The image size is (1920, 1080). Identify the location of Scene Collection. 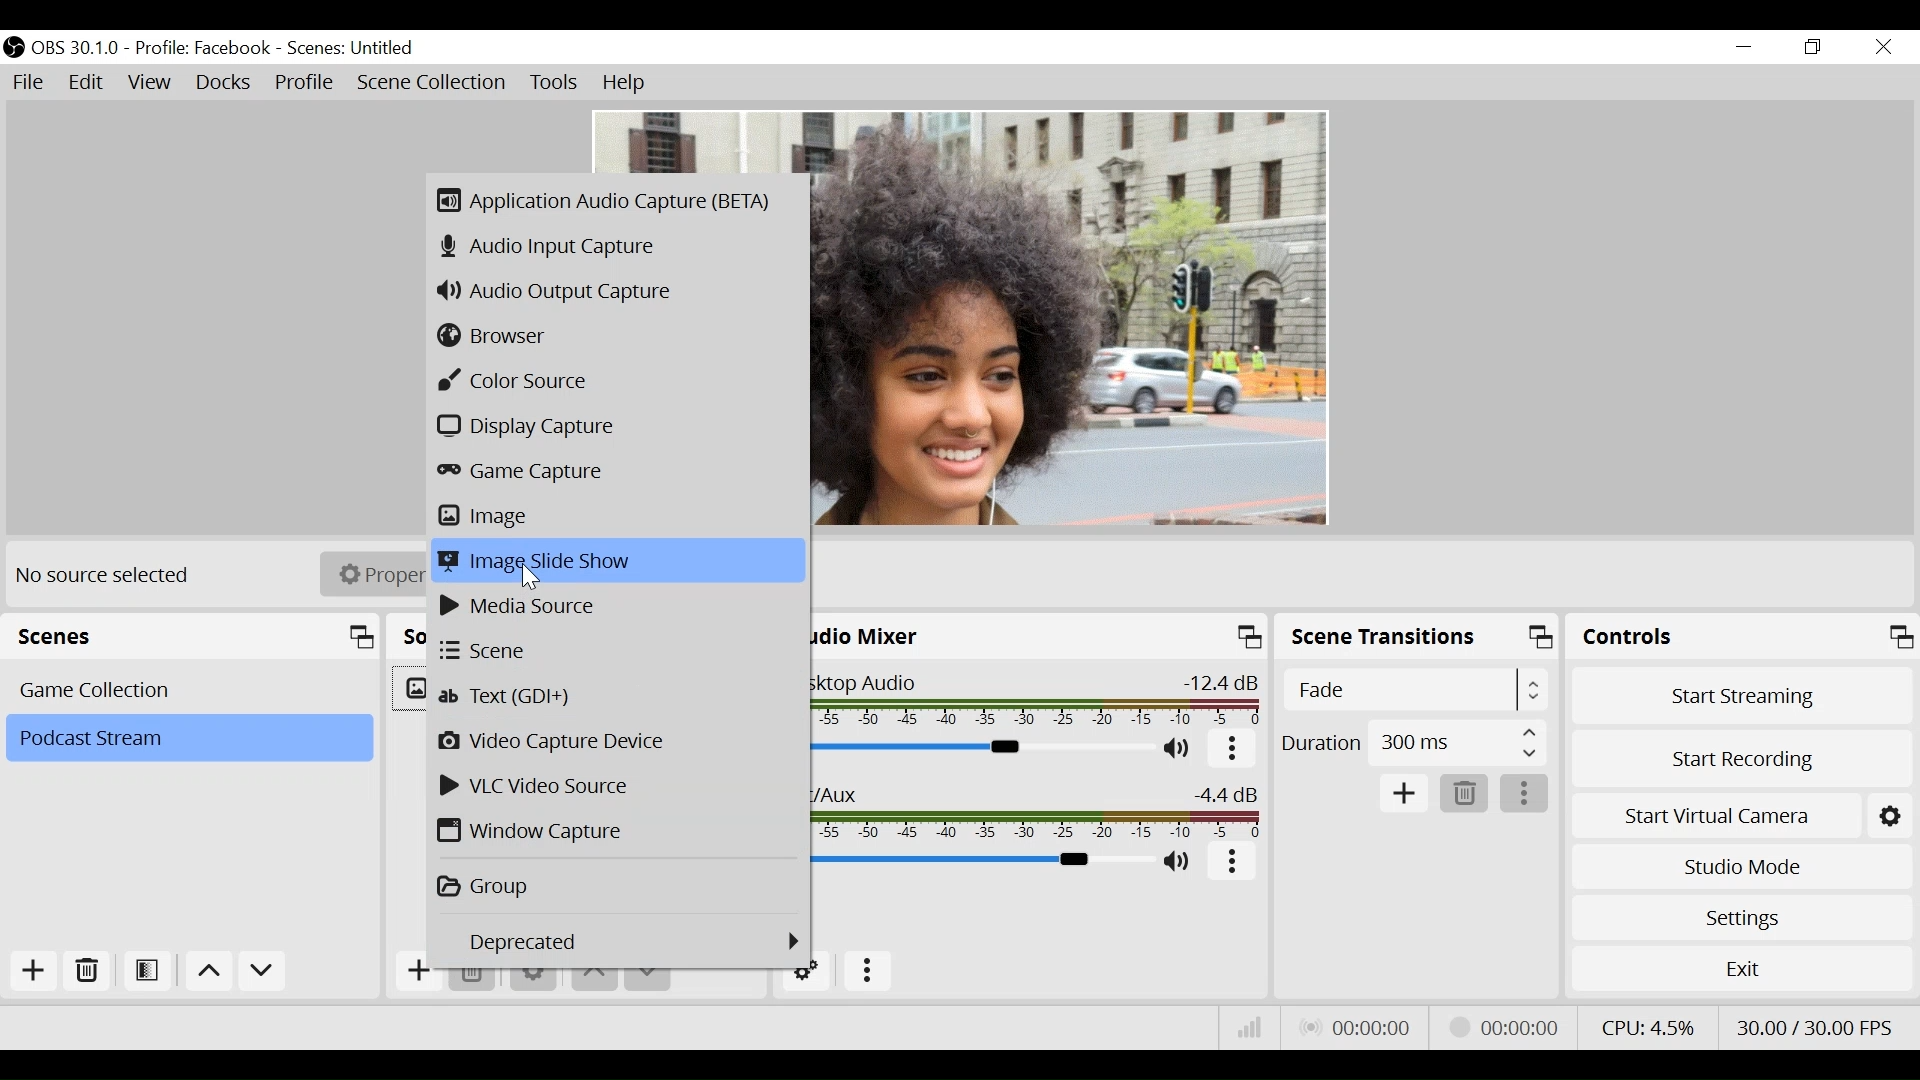
(433, 83).